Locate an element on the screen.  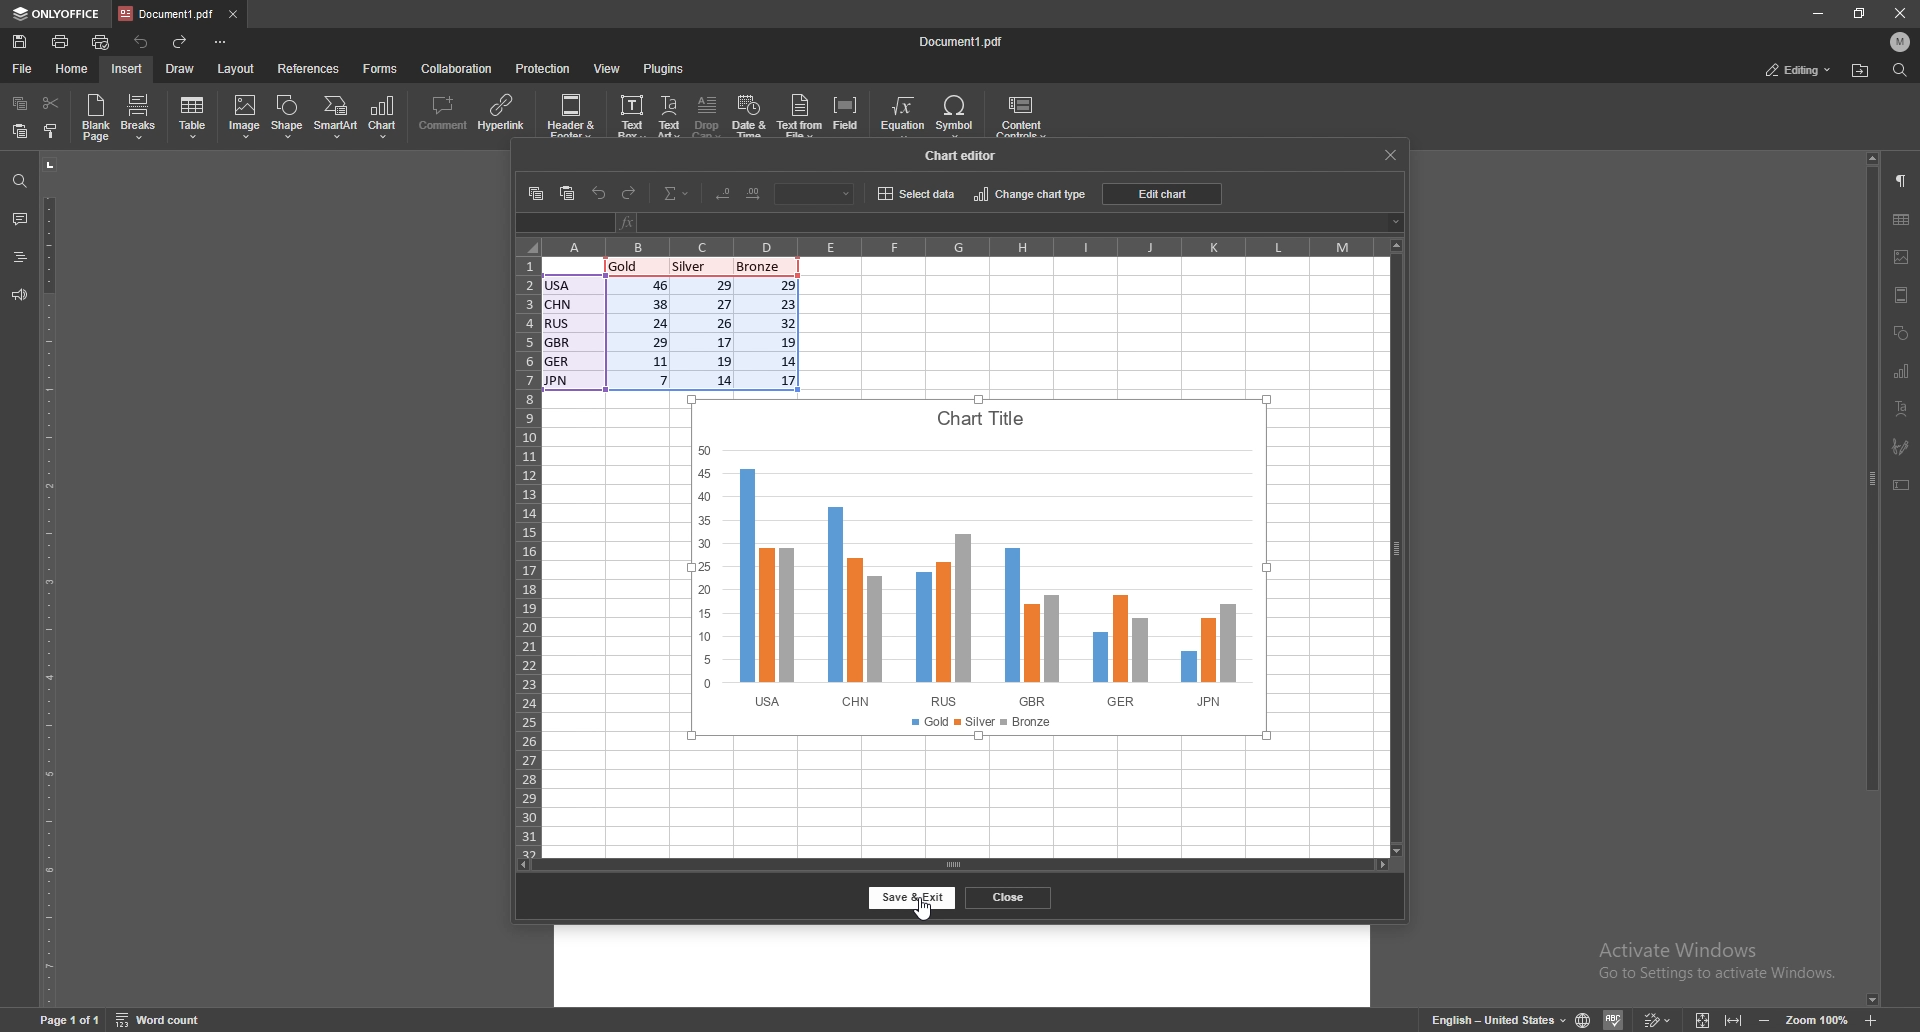
paste is located at coordinates (567, 194).